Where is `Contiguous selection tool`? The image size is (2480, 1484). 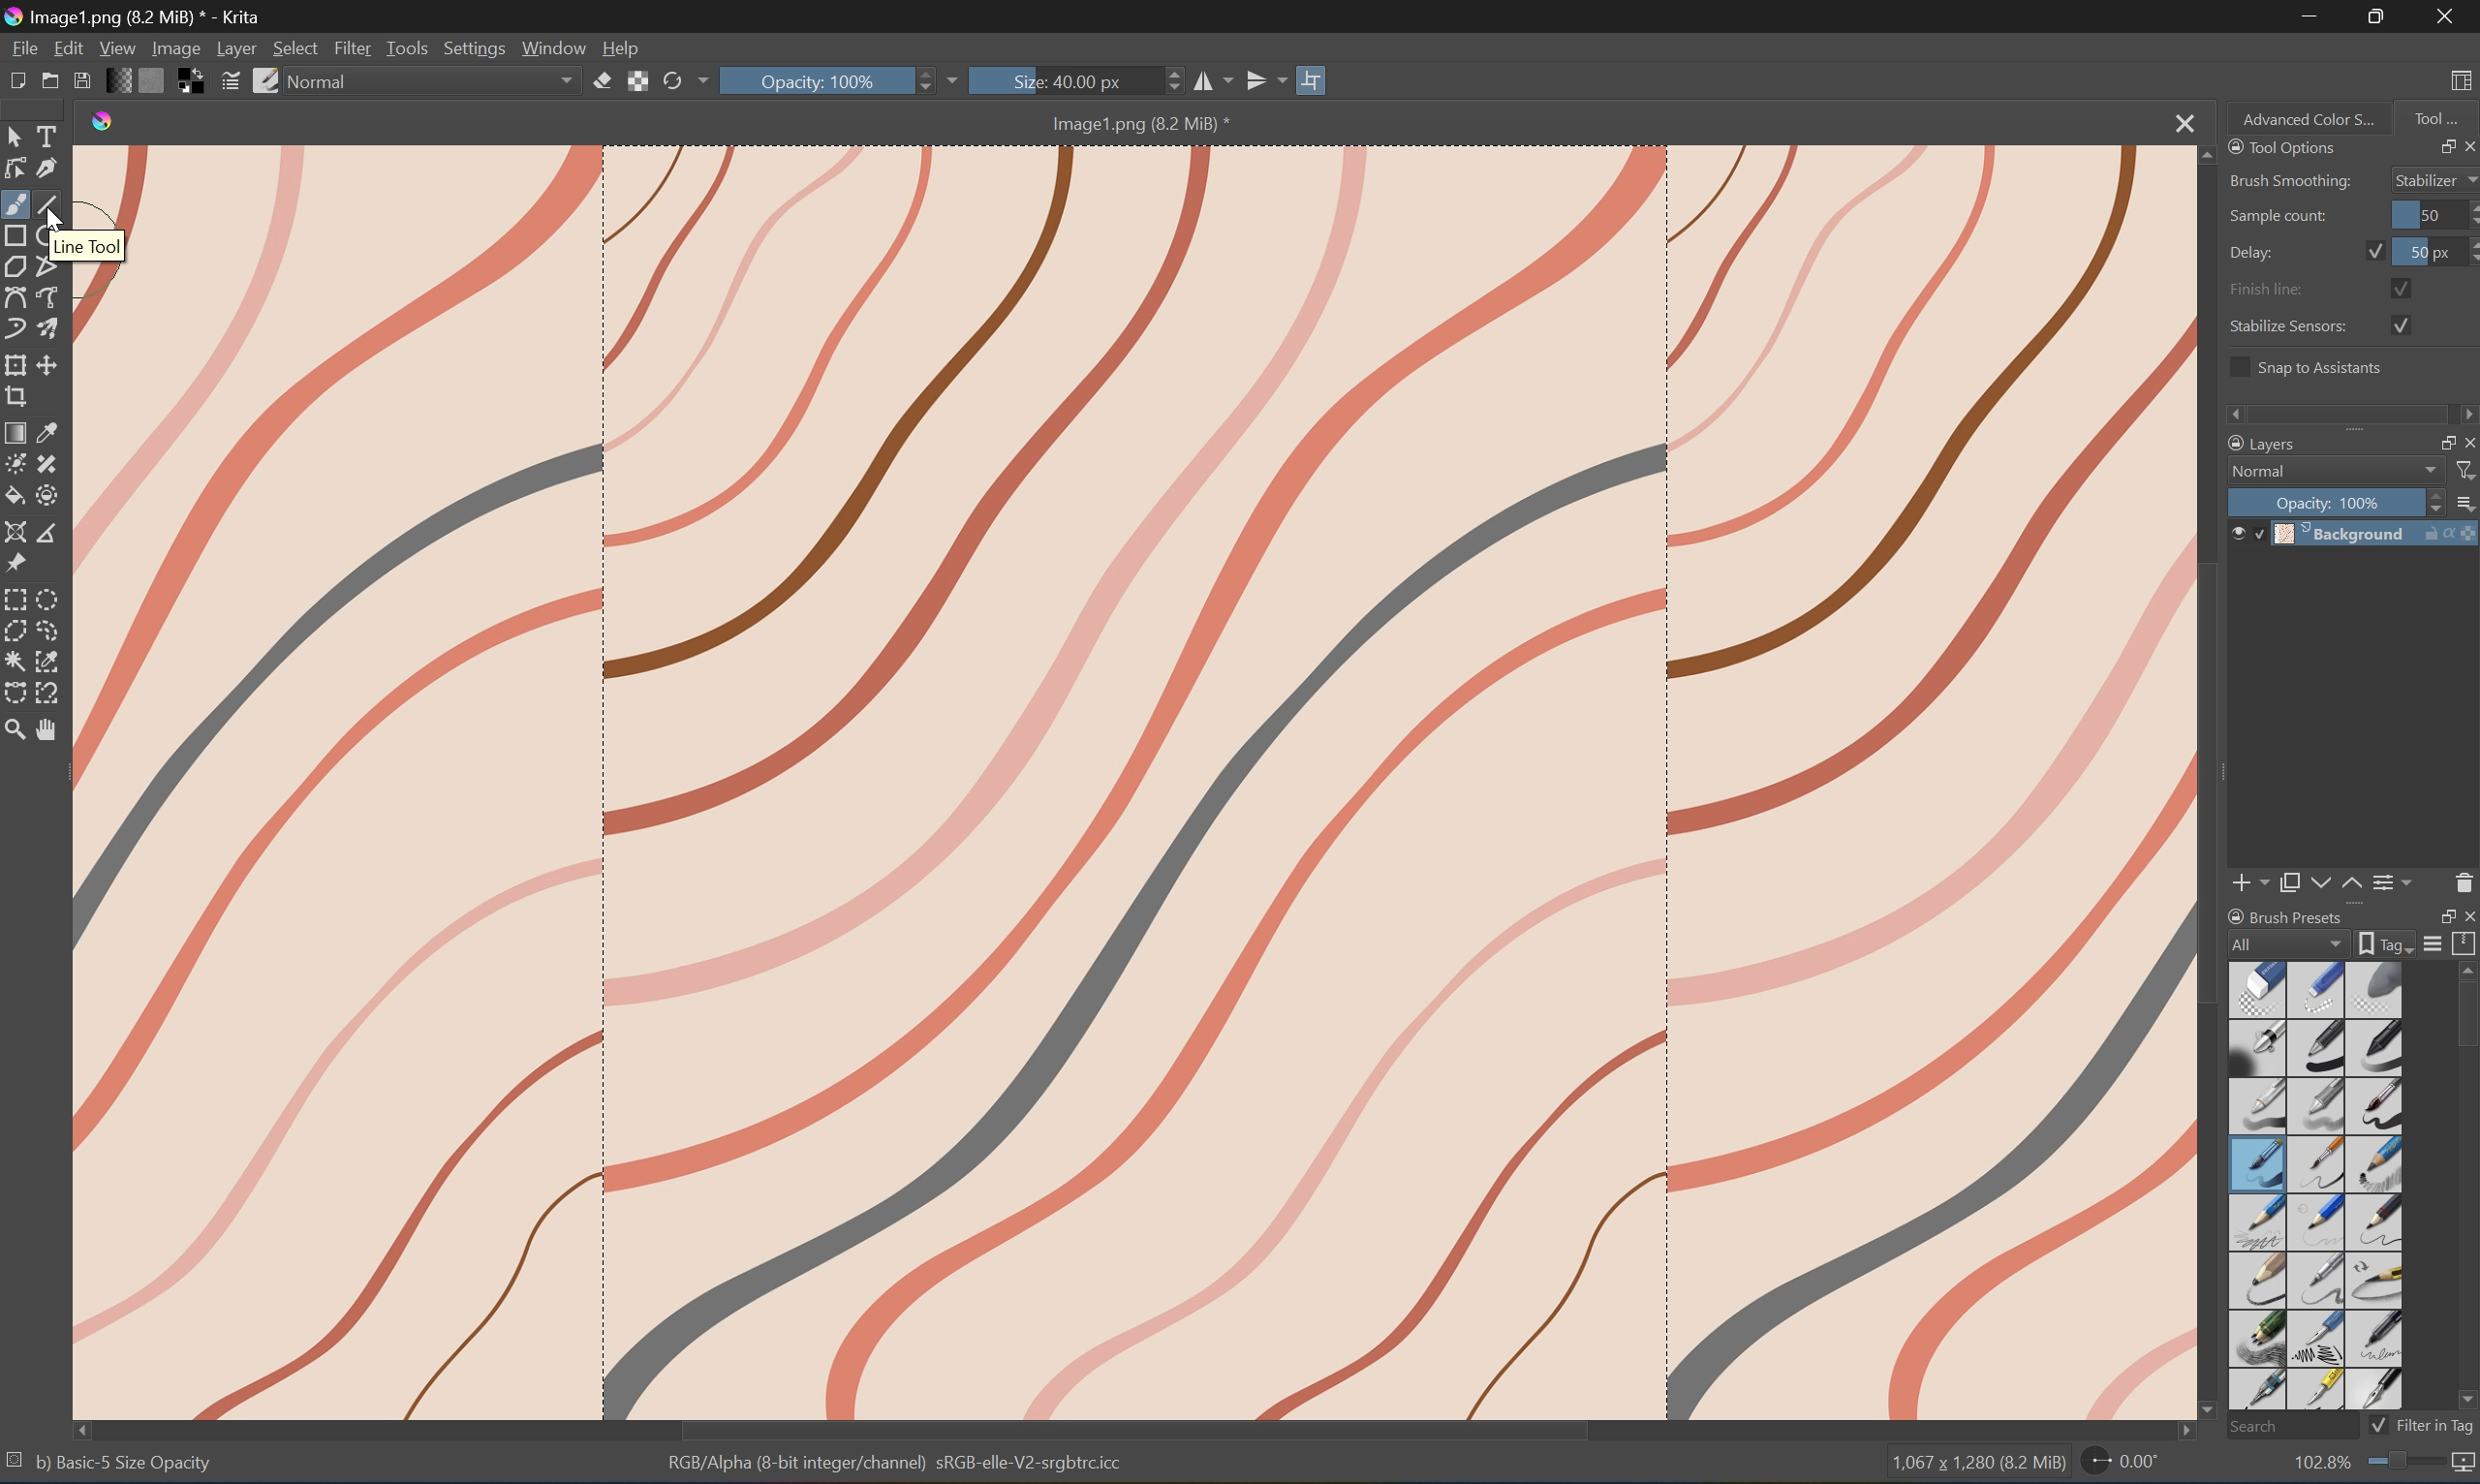 Contiguous selection tool is located at coordinates (16, 661).